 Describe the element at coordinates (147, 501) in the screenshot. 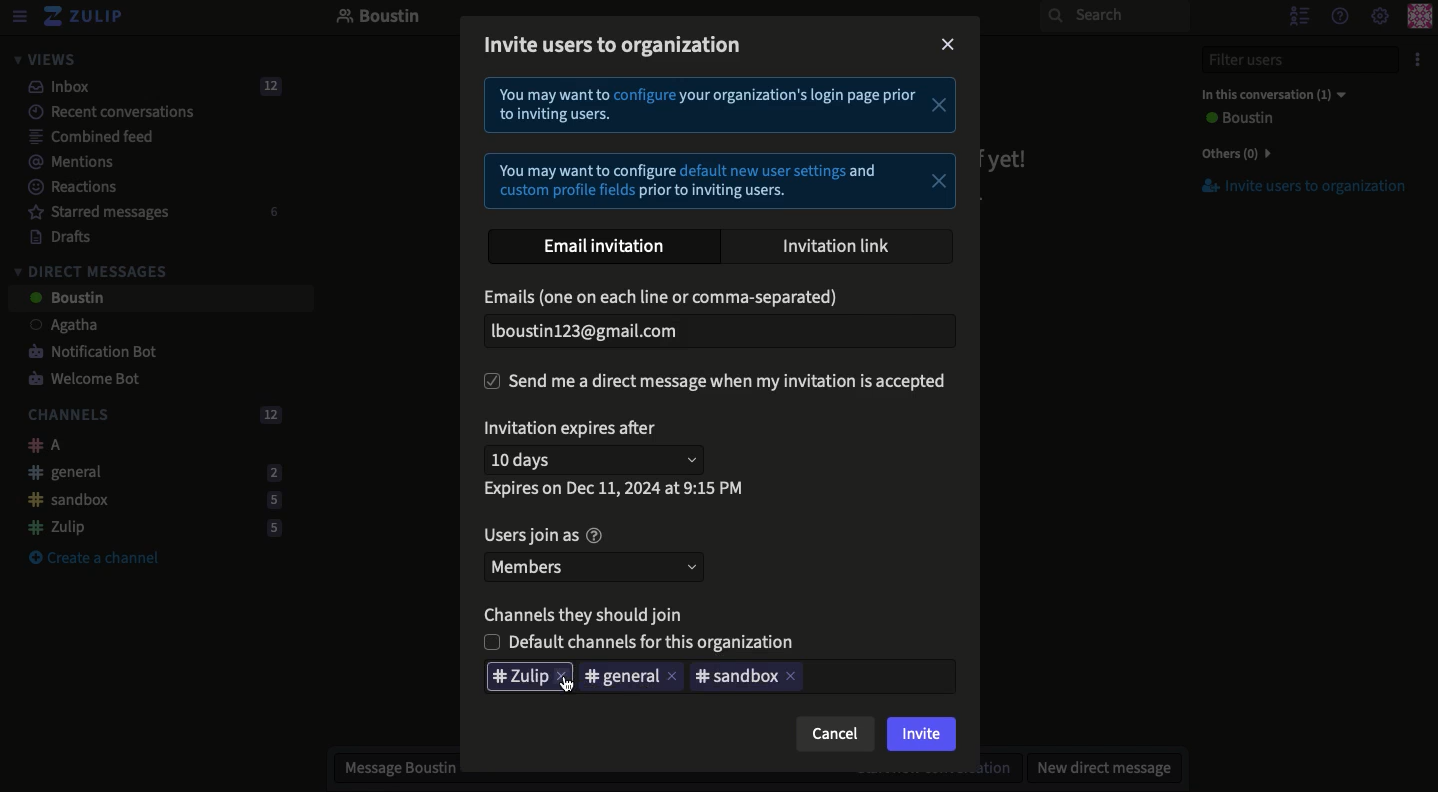

I see `Sandbox` at that location.